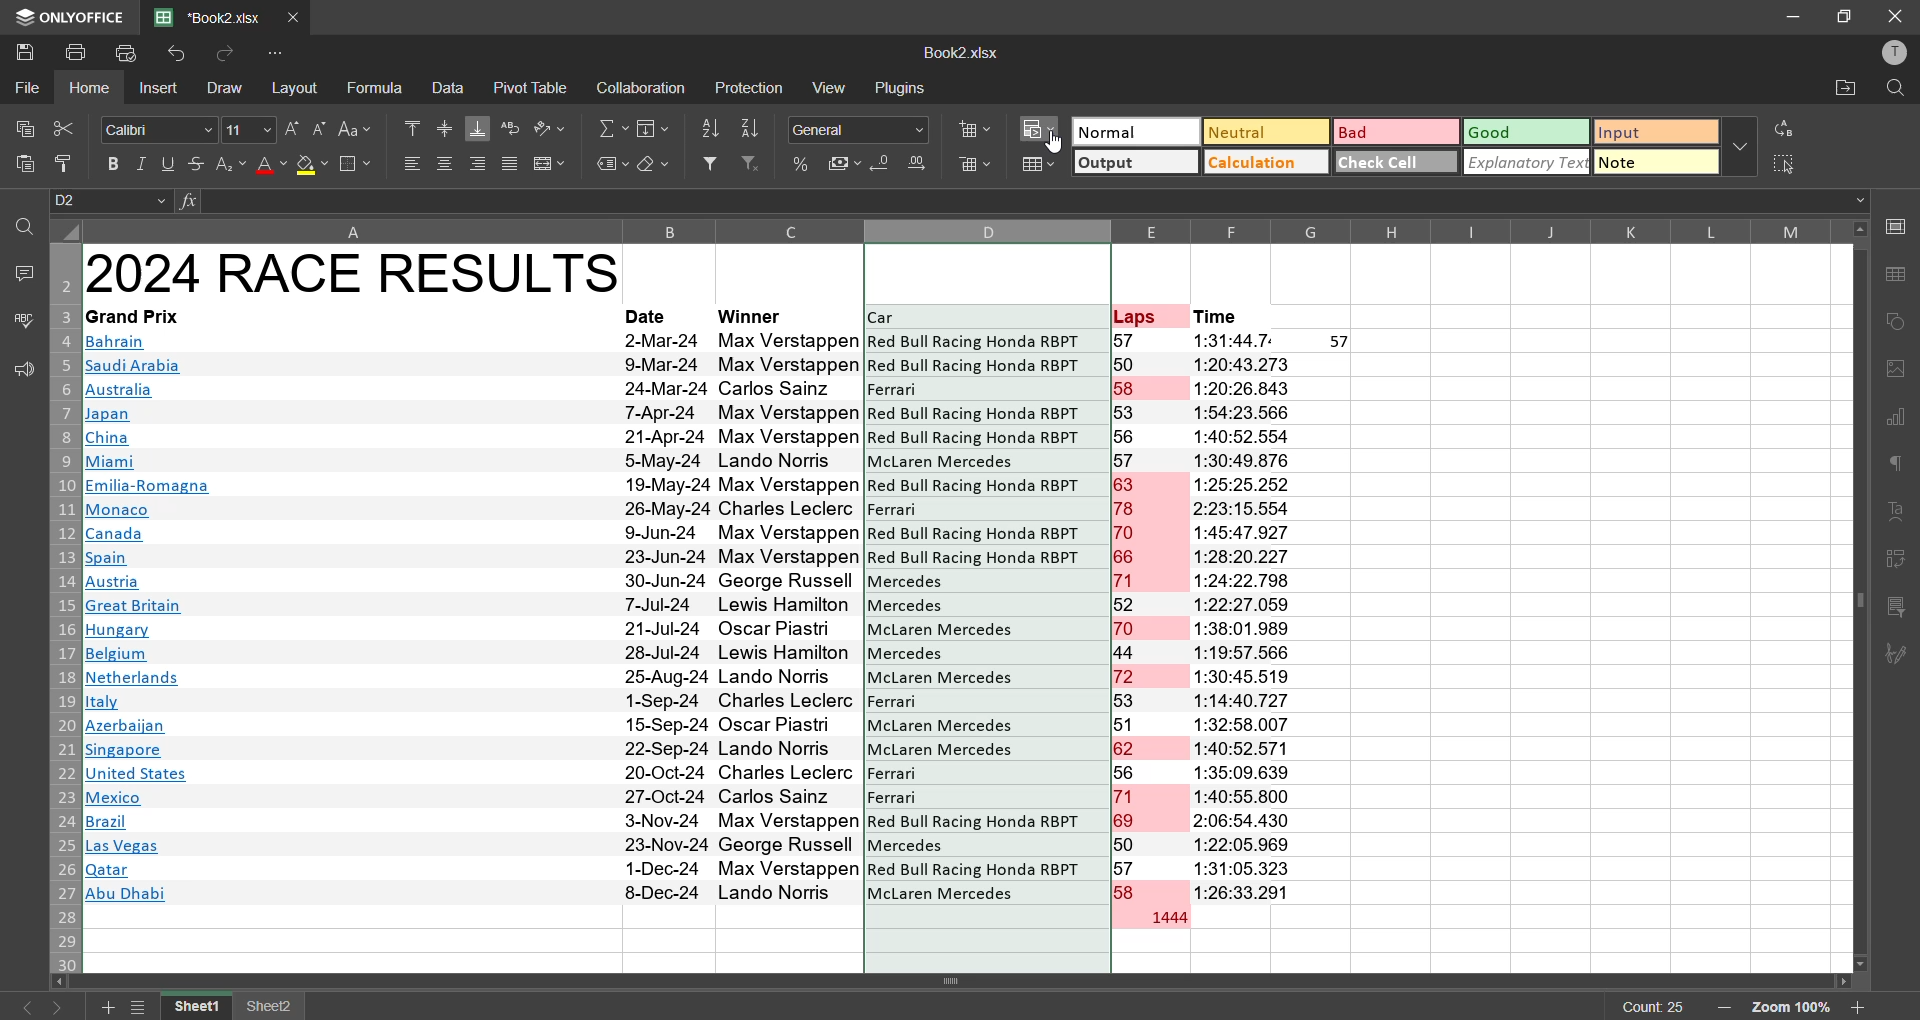 This screenshot has width=1920, height=1020. What do you see at coordinates (24, 50) in the screenshot?
I see `save` at bounding box center [24, 50].